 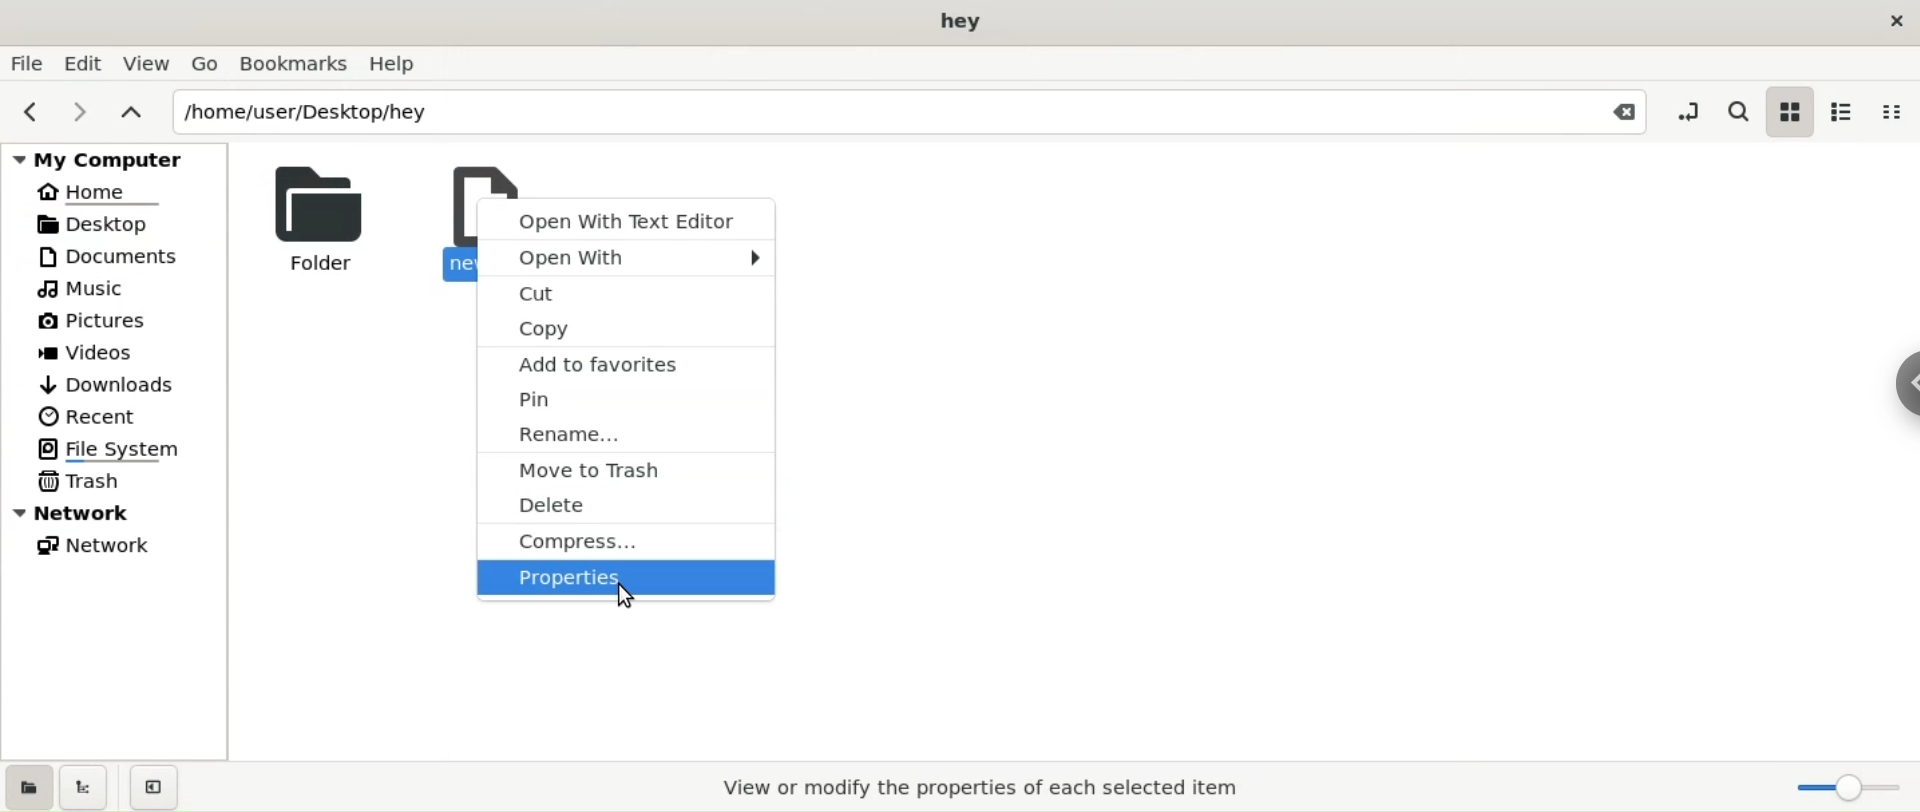 I want to click on toggle location entry, so click(x=1692, y=110).